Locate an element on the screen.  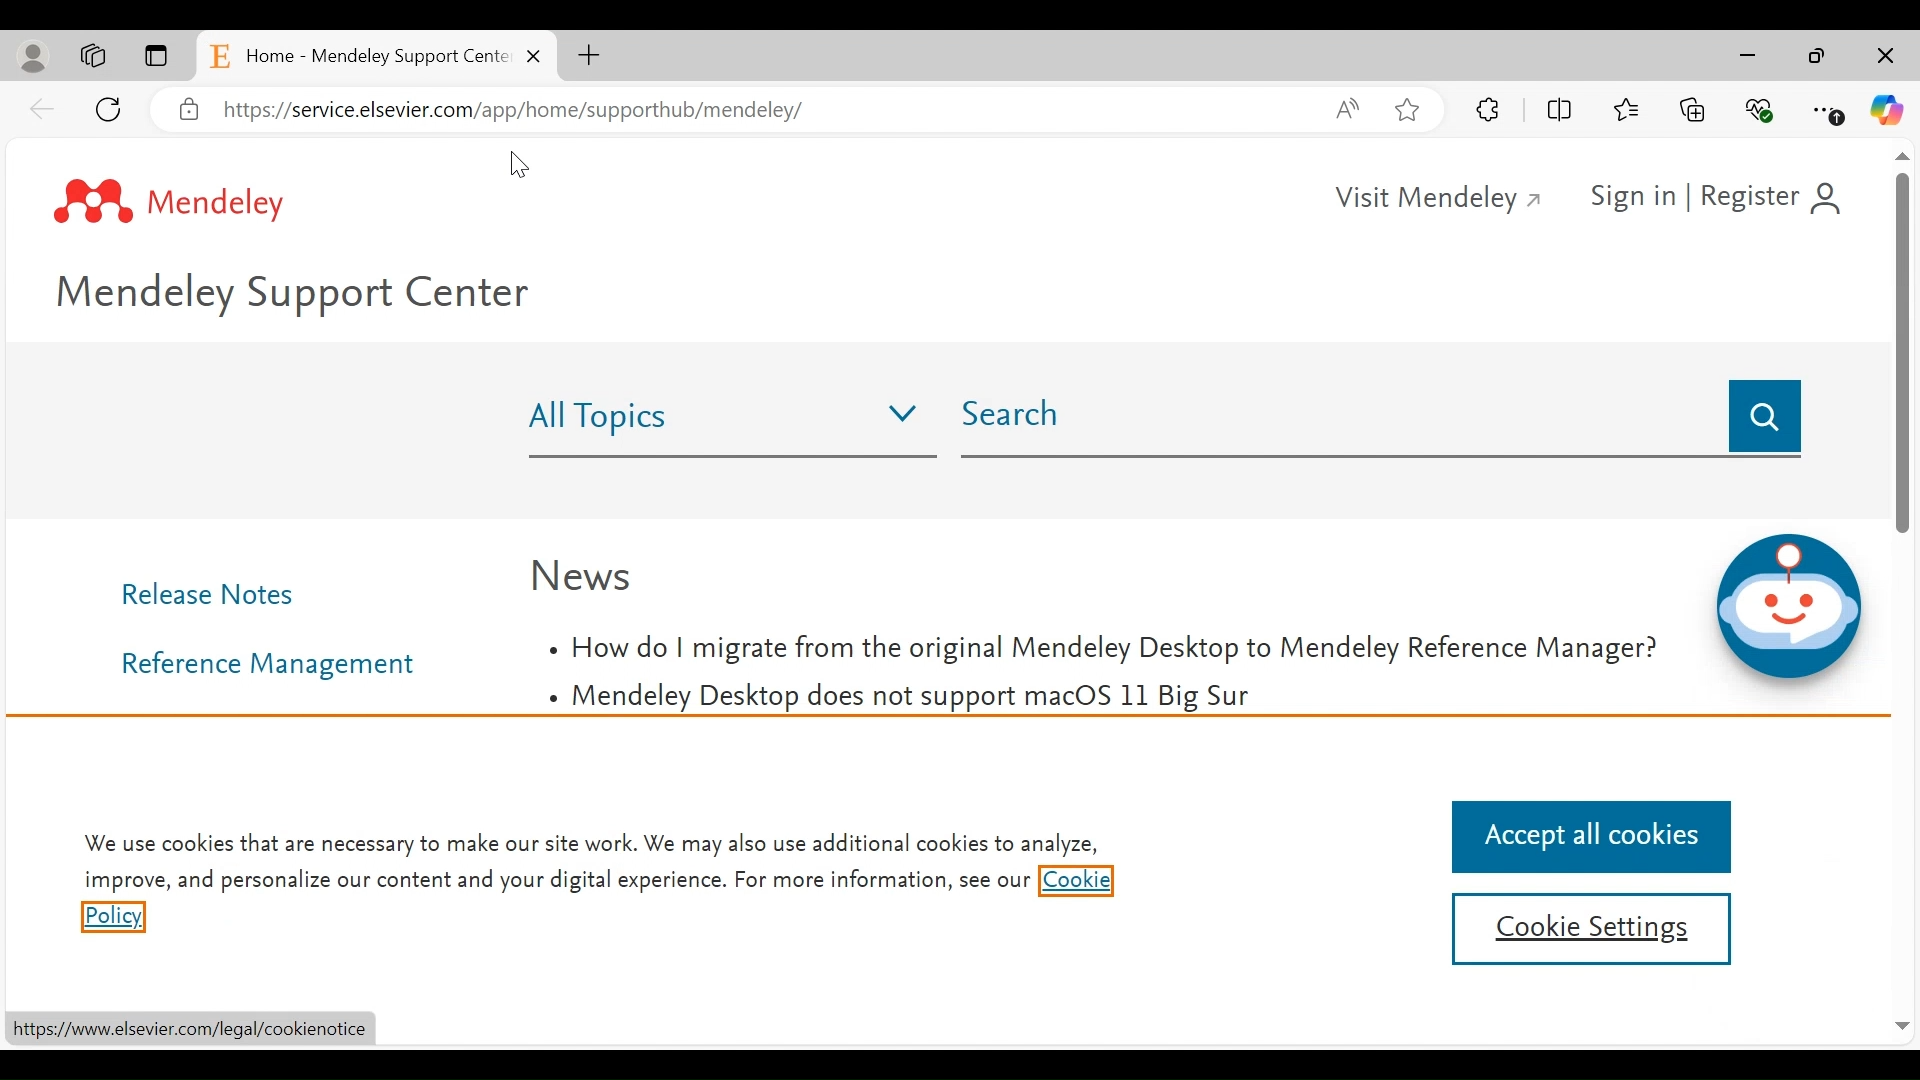
Search is located at coordinates (1763, 417).